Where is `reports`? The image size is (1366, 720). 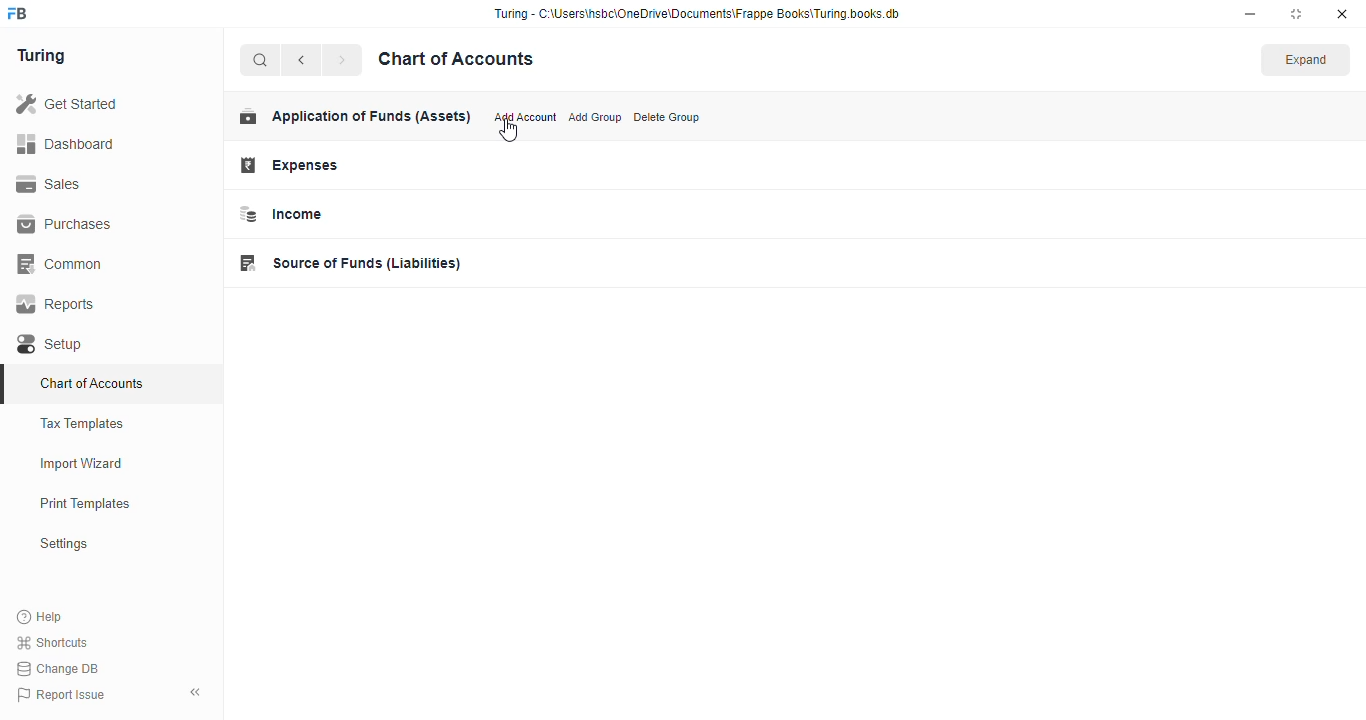 reports is located at coordinates (56, 304).